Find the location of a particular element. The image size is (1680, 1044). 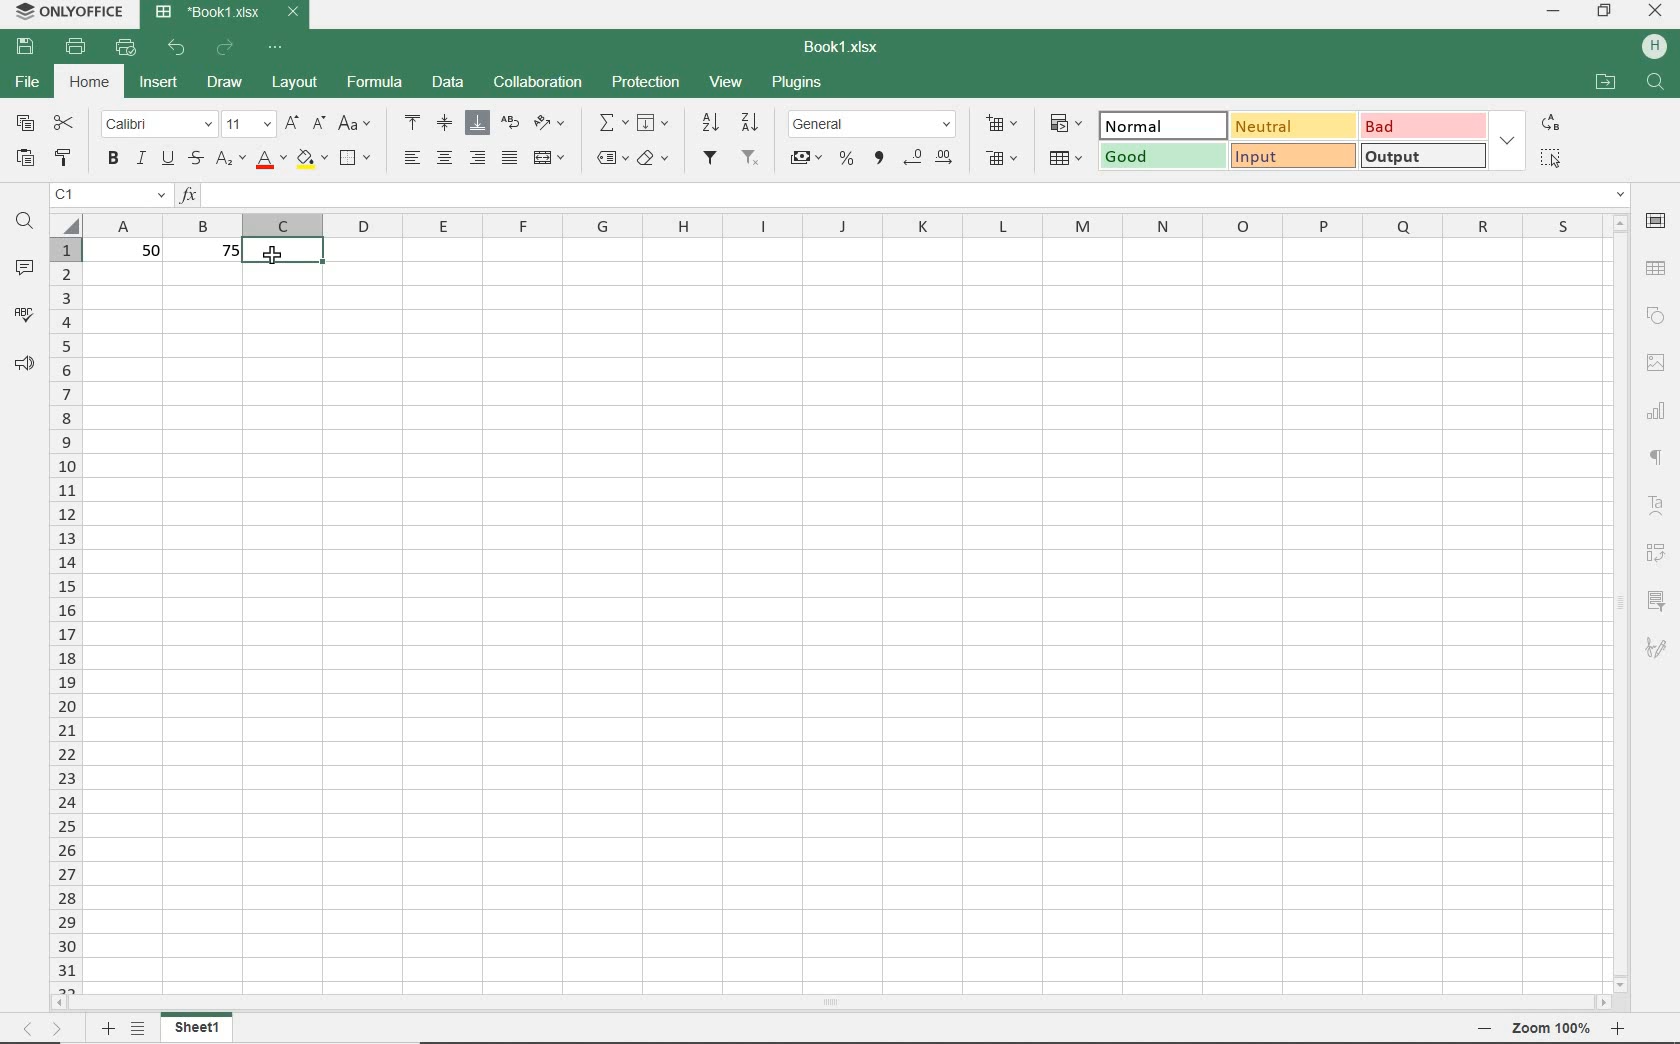

strikethrough is located at coordinates (196, 159).